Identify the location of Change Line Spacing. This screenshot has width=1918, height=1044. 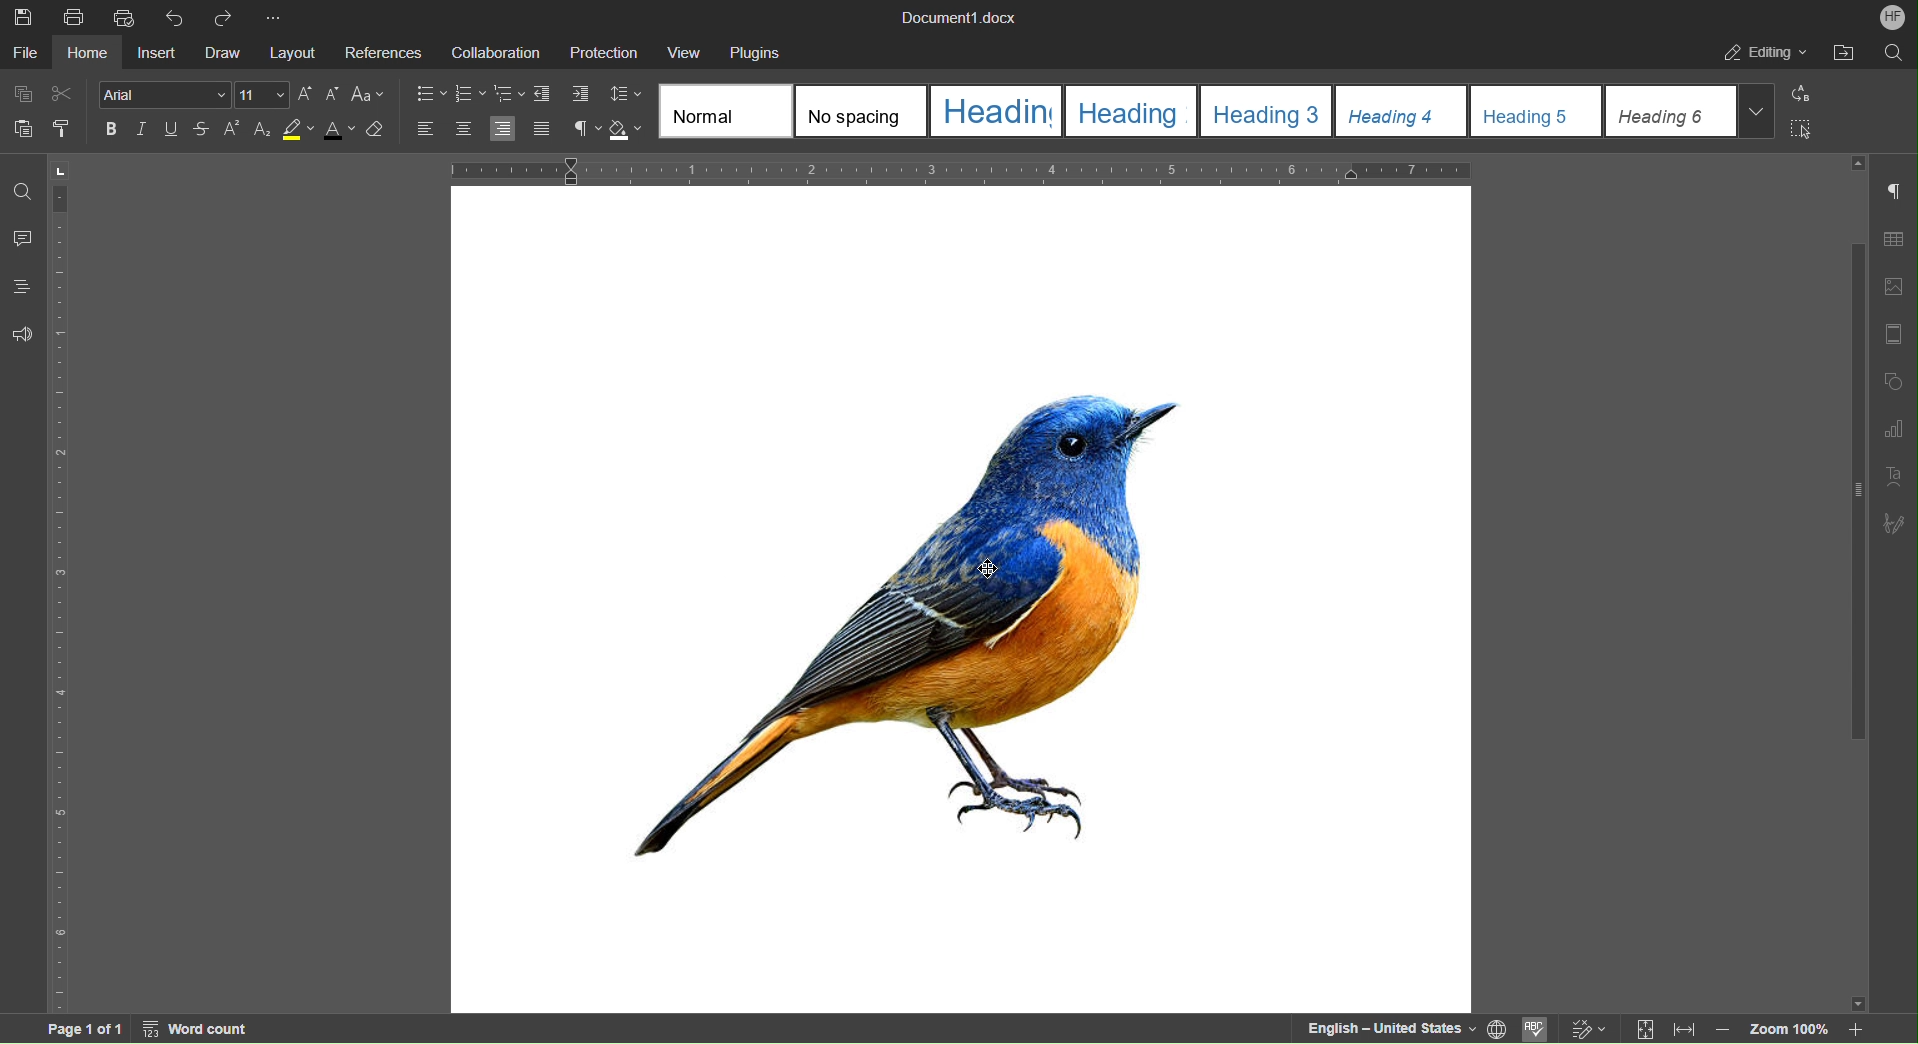
(626, 94).